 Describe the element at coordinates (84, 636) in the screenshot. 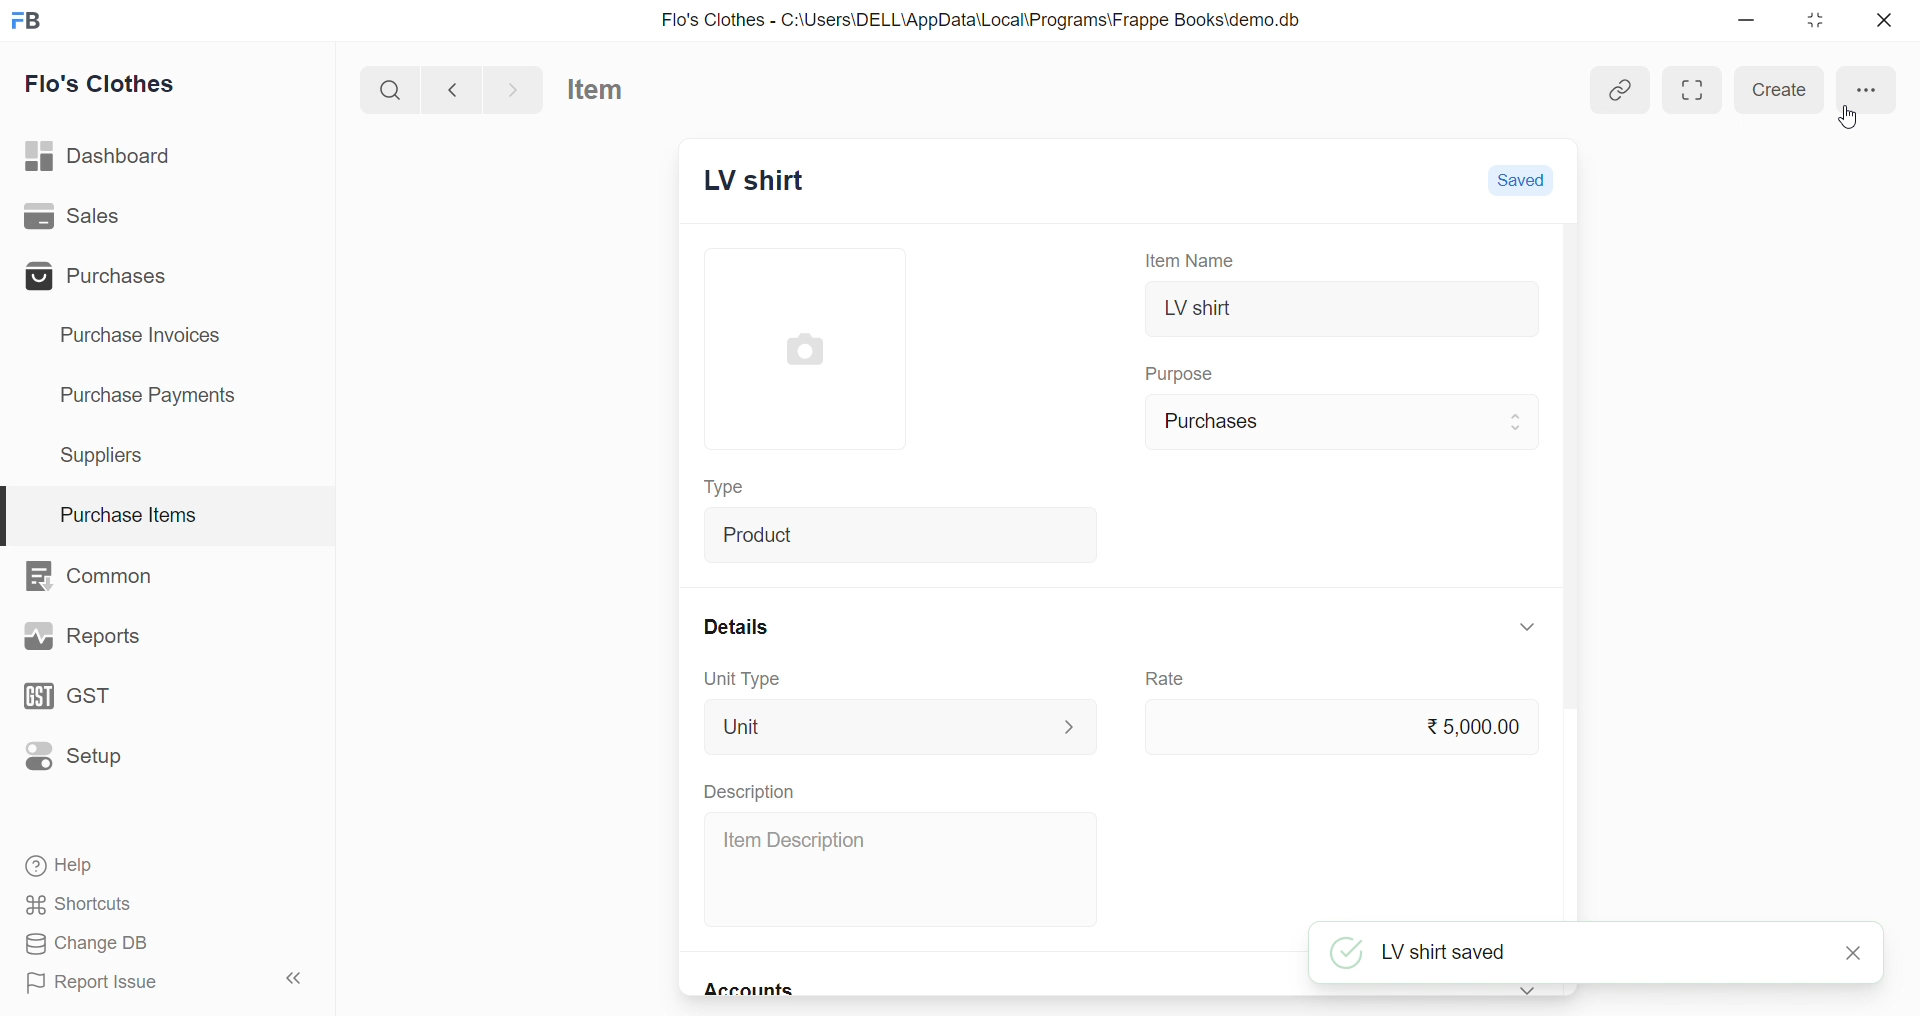

I see `Reports` at that location.